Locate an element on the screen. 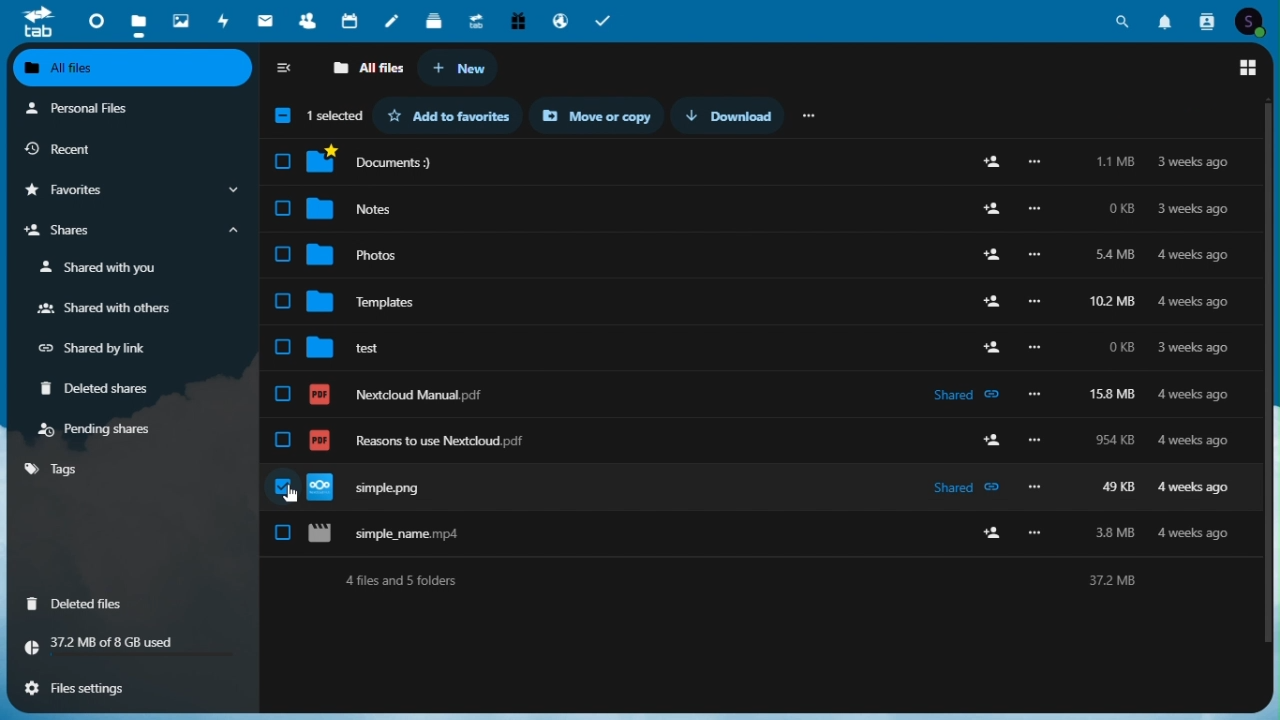 This screenshot has width=1280, height=720. favourites is located at coordinates (129, 191).